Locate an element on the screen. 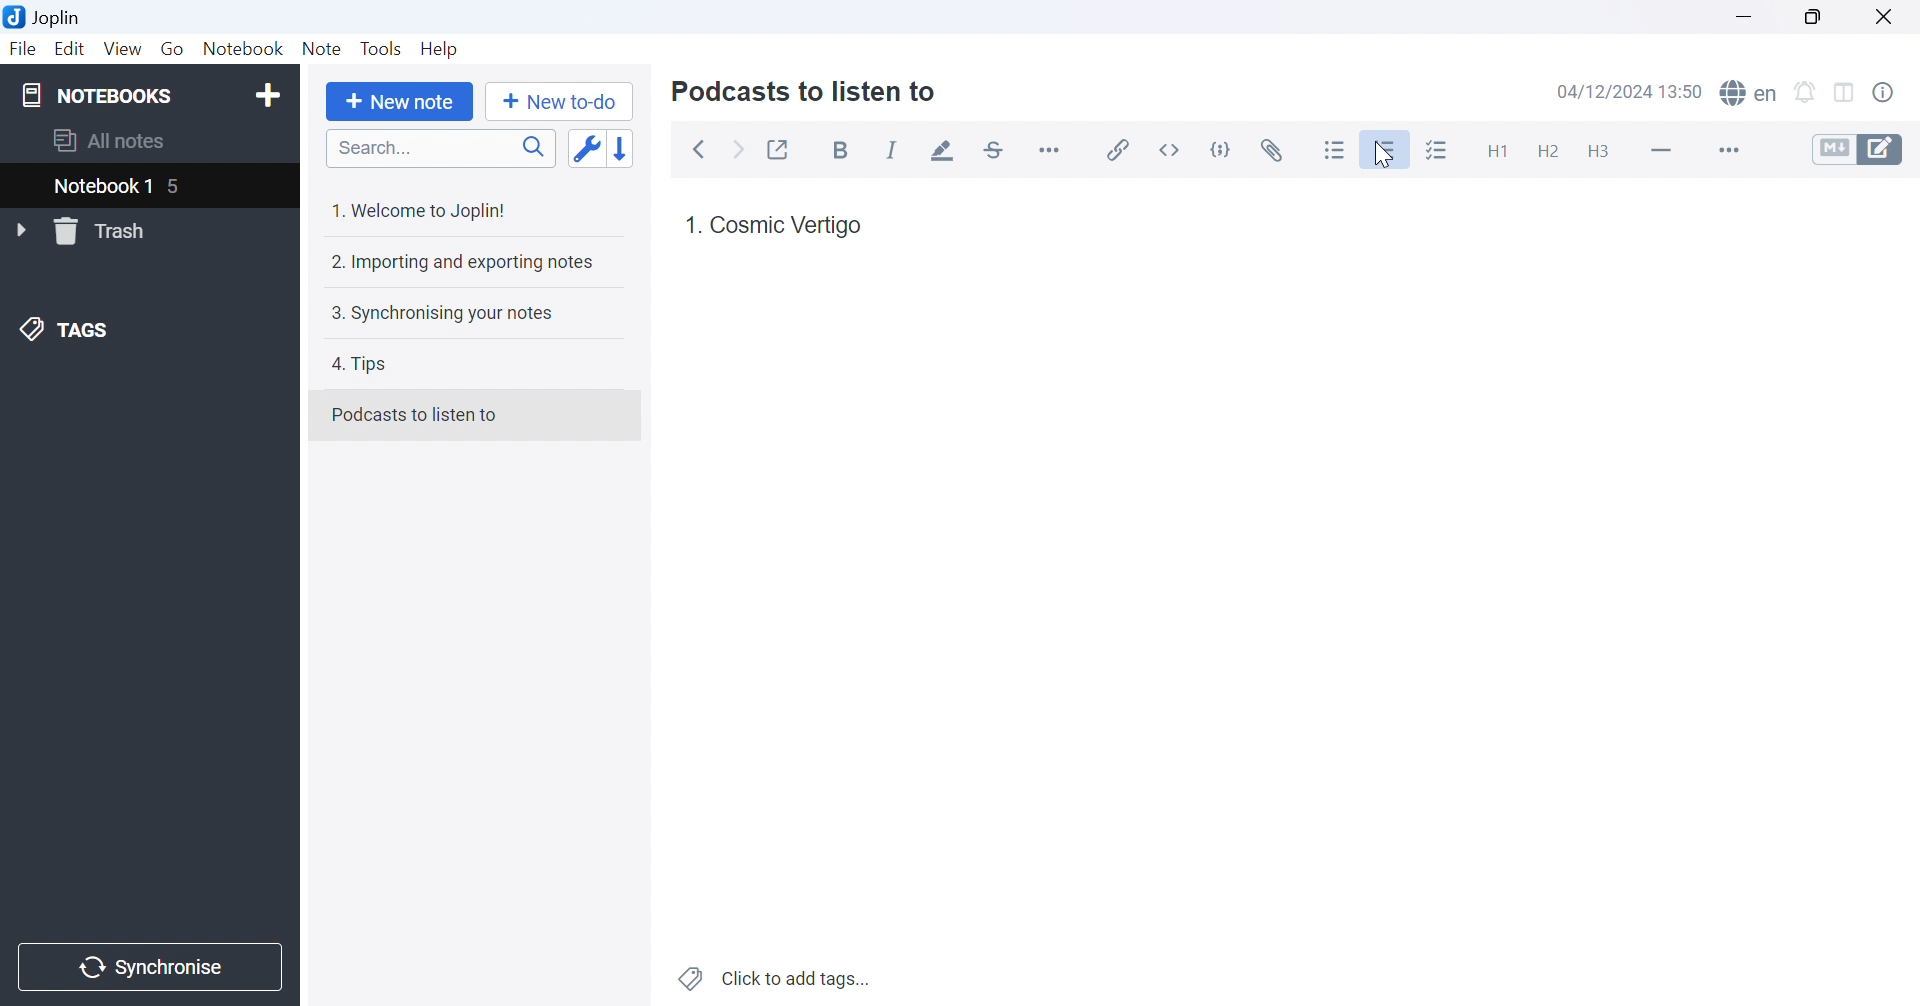 Image resolution: width=1920 pixels, height=1006 pixels. Back is located at coordinates (701, 151).